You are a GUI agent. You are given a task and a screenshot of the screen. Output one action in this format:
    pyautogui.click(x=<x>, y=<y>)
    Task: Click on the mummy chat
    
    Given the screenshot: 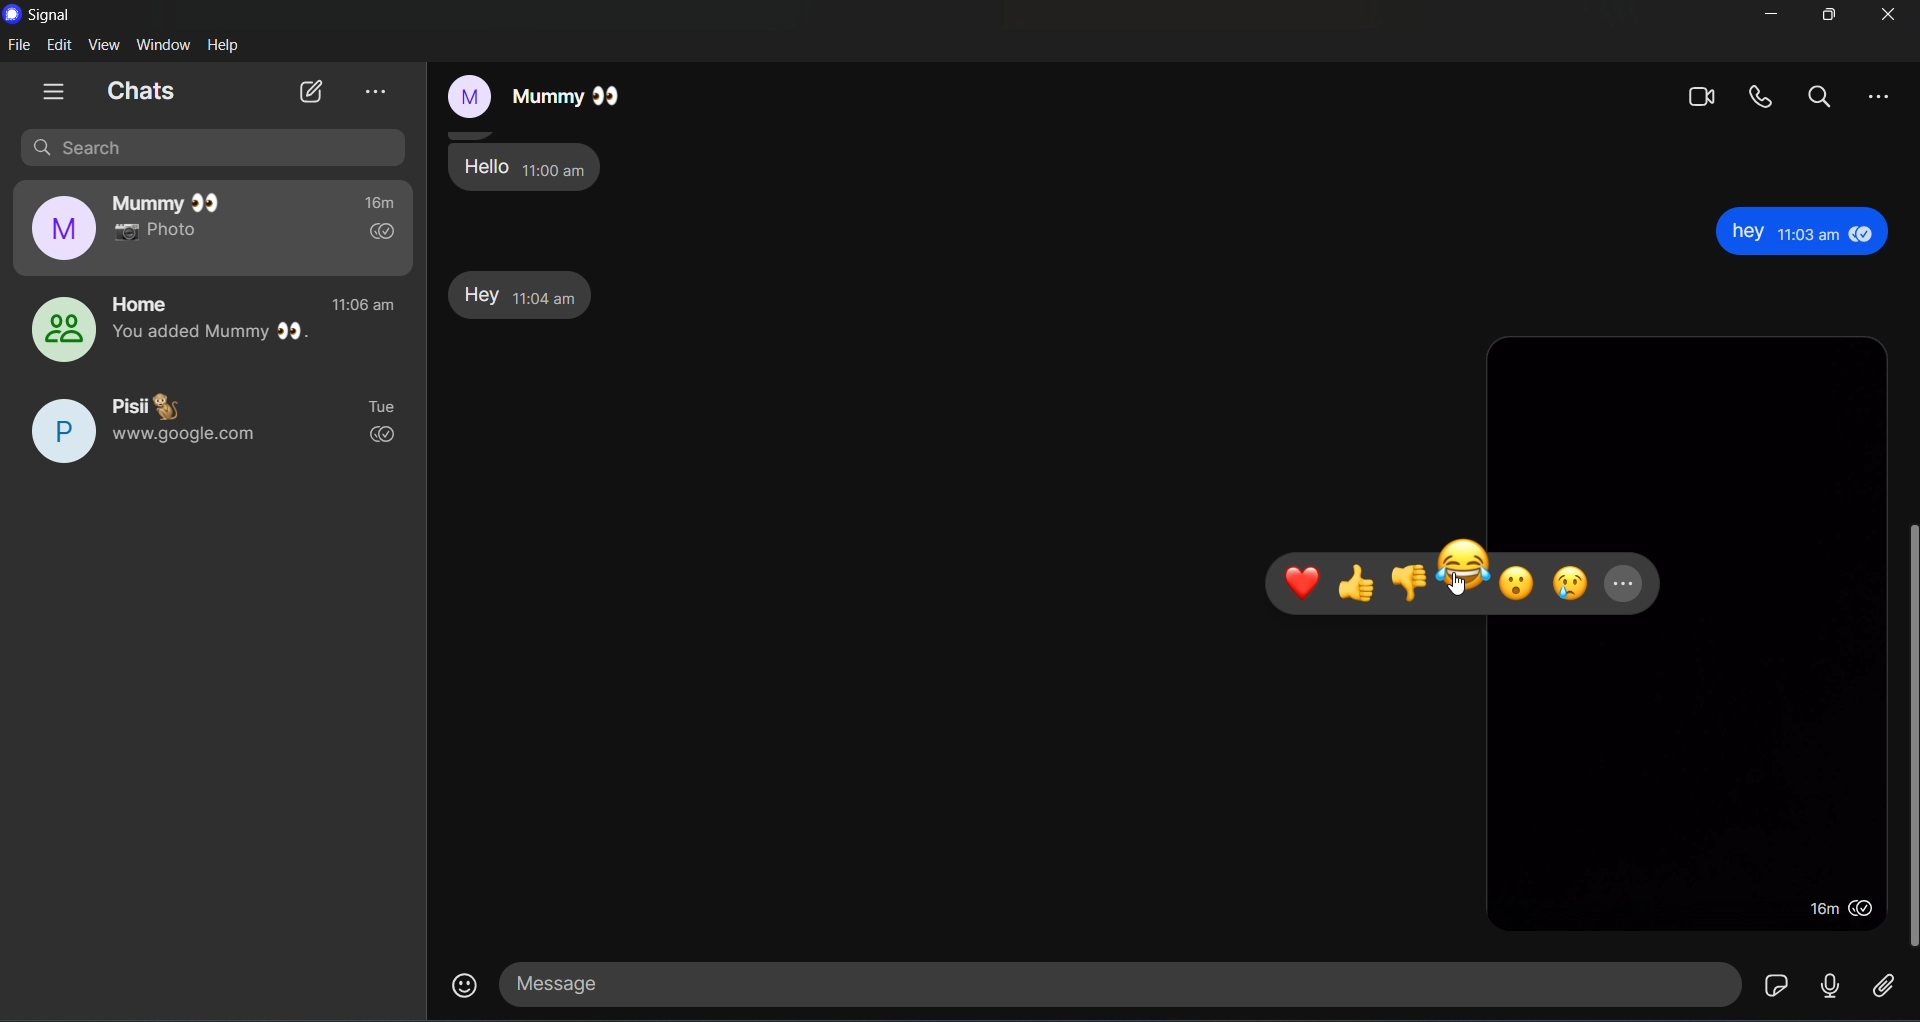 What is the action you would take?
    pyautogui.click(x=213, y=228)
    